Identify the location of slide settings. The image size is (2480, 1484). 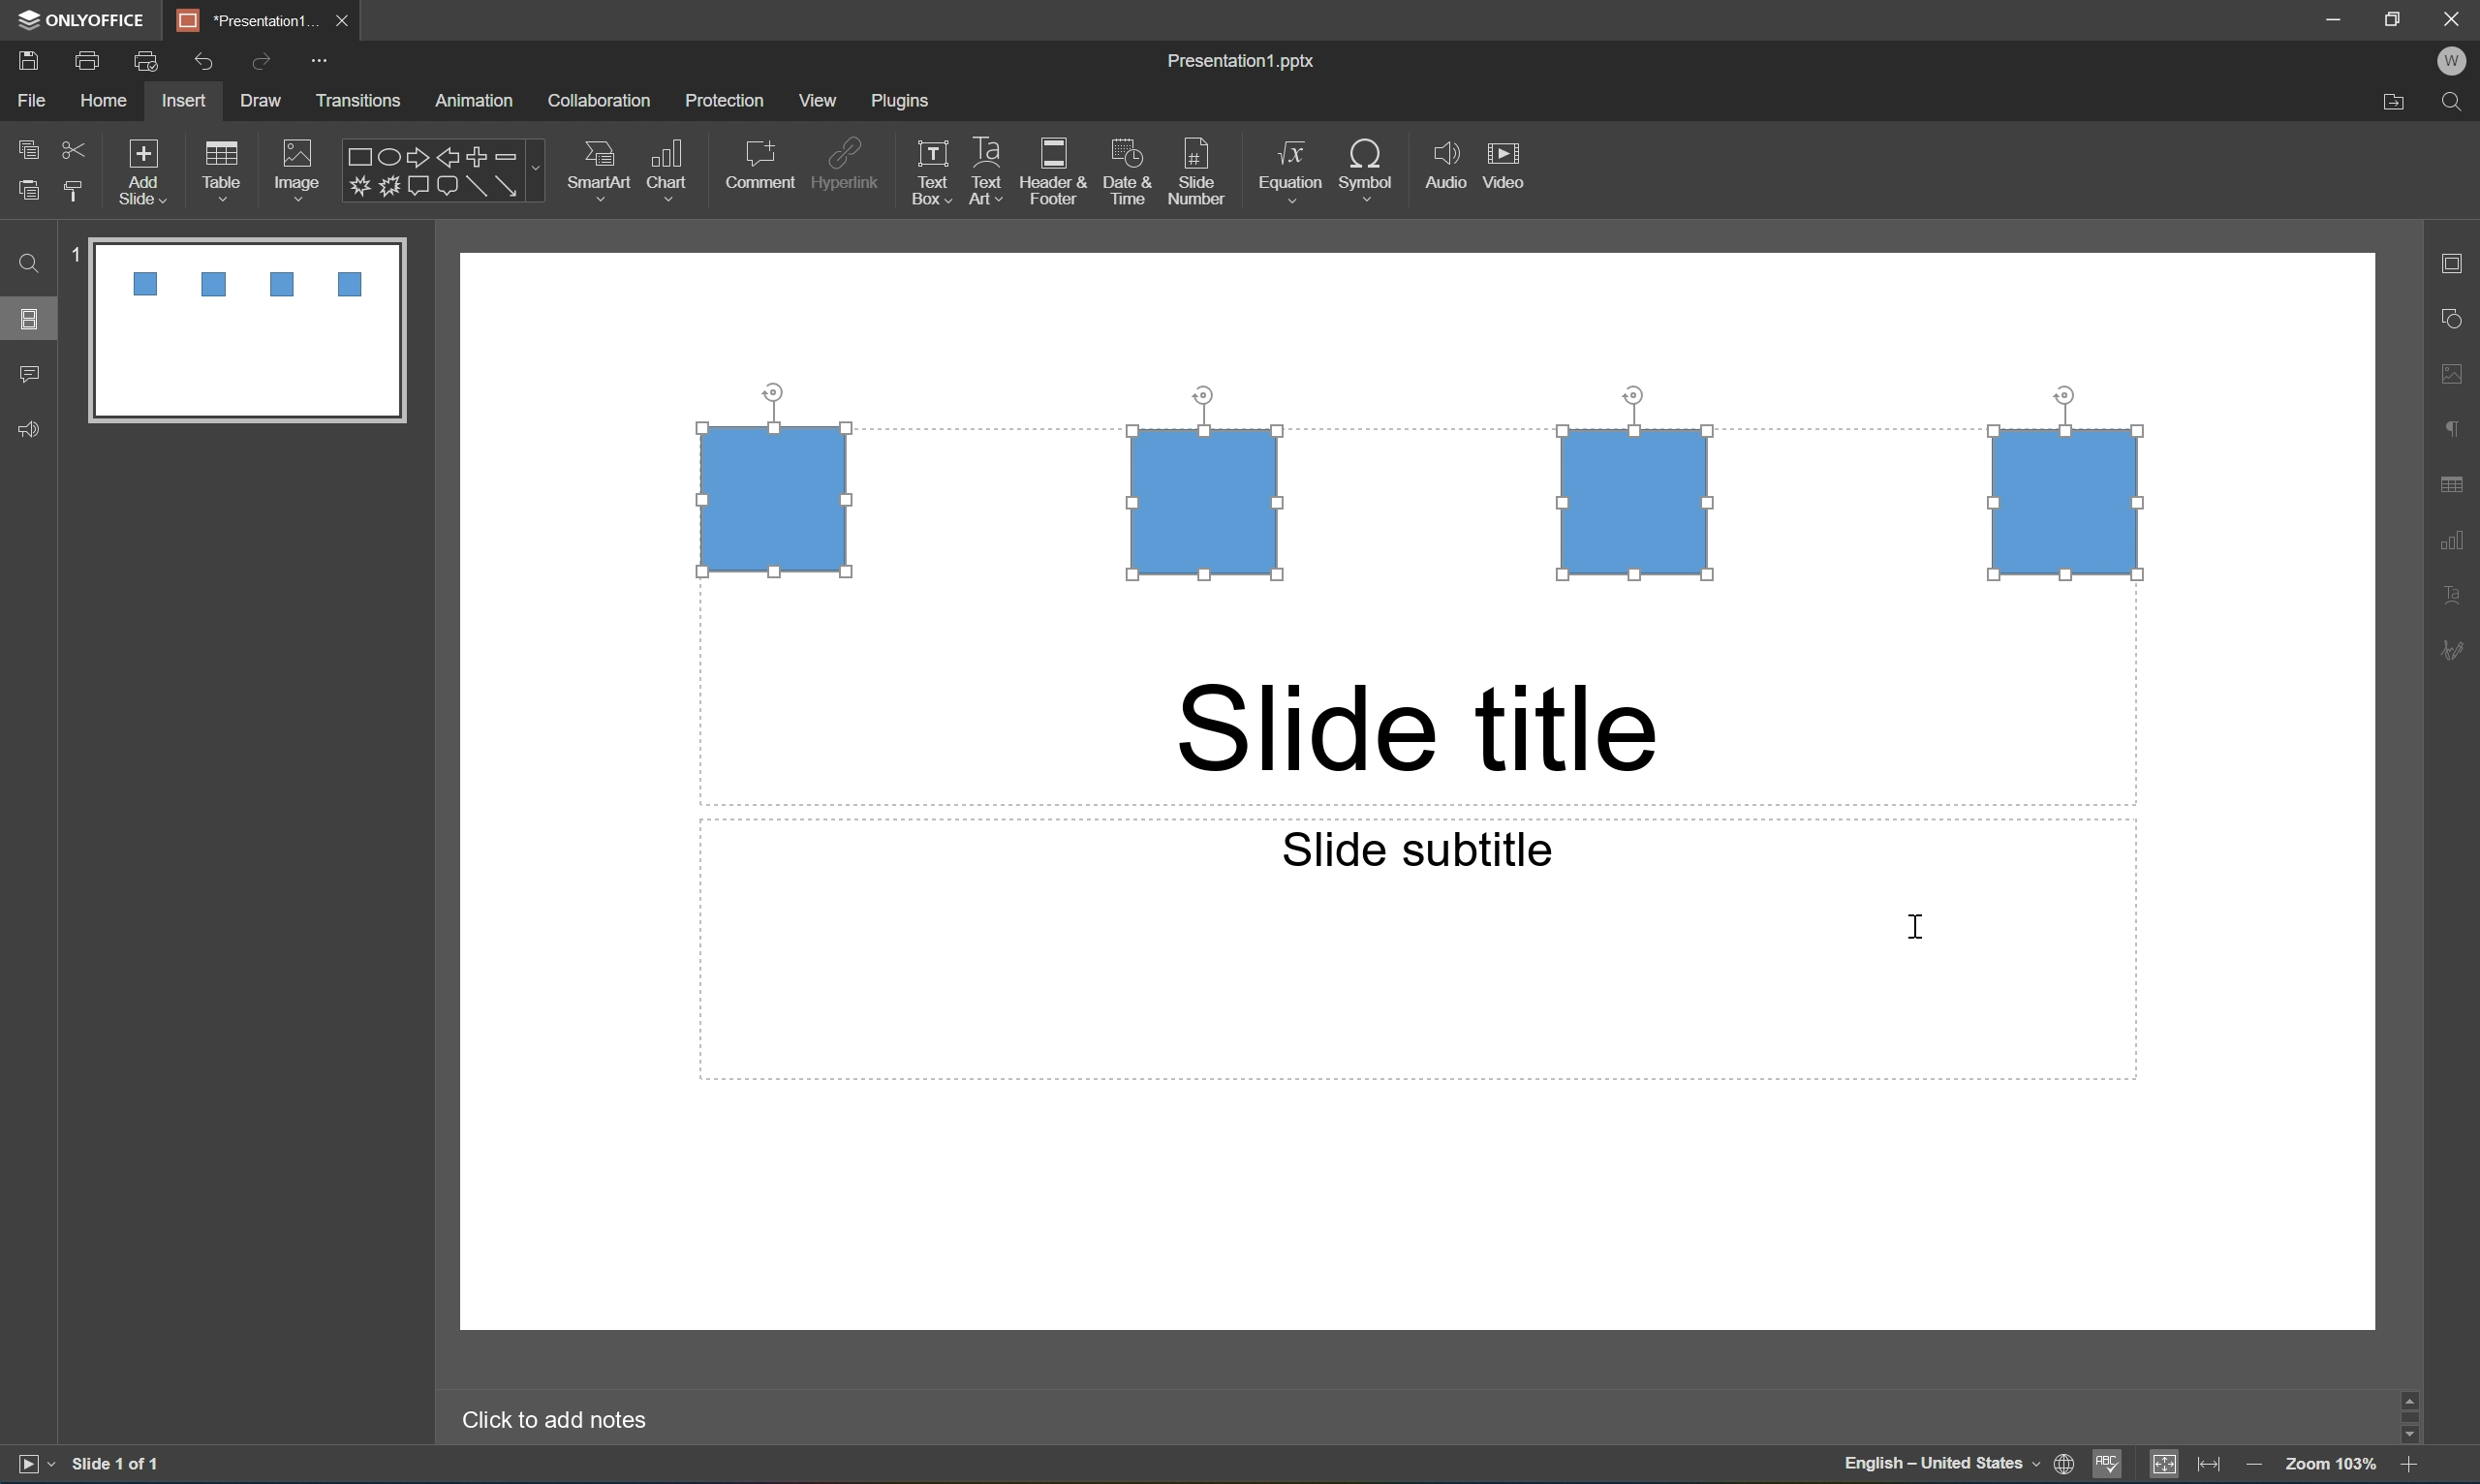
(2460, 265).